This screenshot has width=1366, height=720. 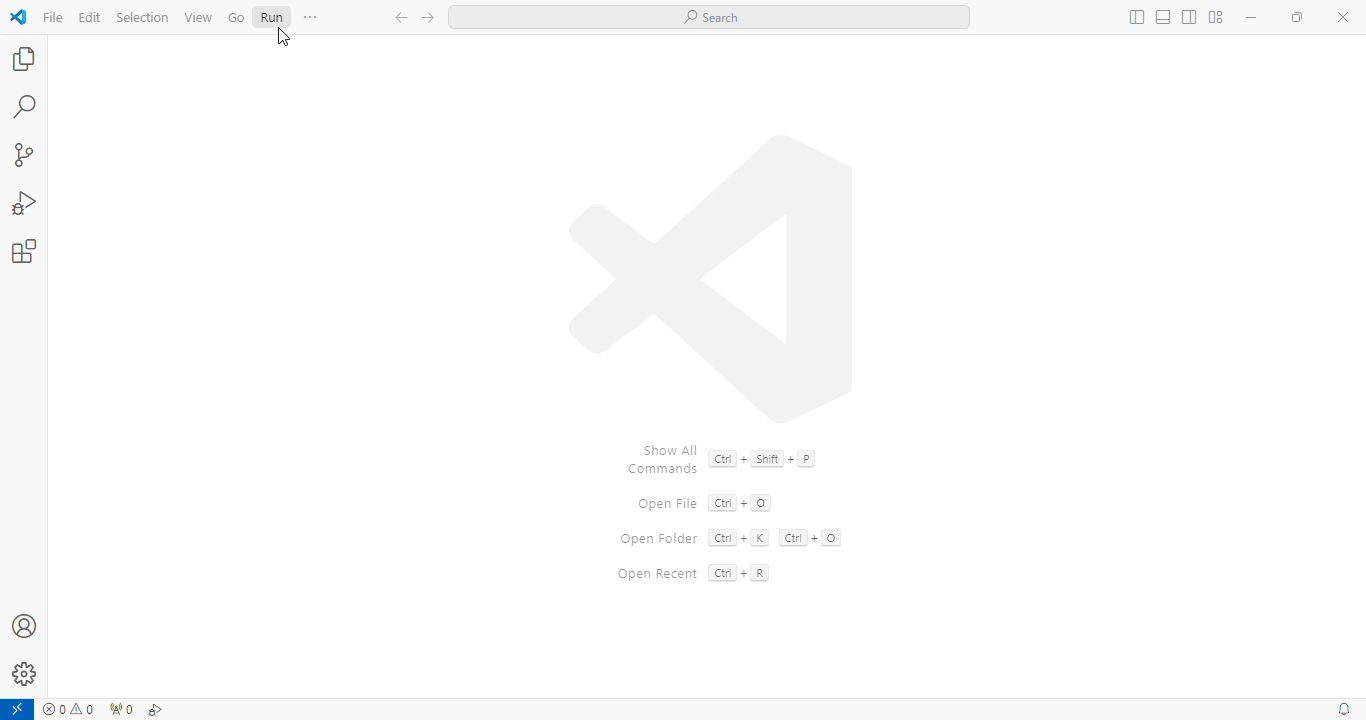 What do you see at coordinates (26, 106) in the screenshot?
I see `search` at bounding box center [26, 106].